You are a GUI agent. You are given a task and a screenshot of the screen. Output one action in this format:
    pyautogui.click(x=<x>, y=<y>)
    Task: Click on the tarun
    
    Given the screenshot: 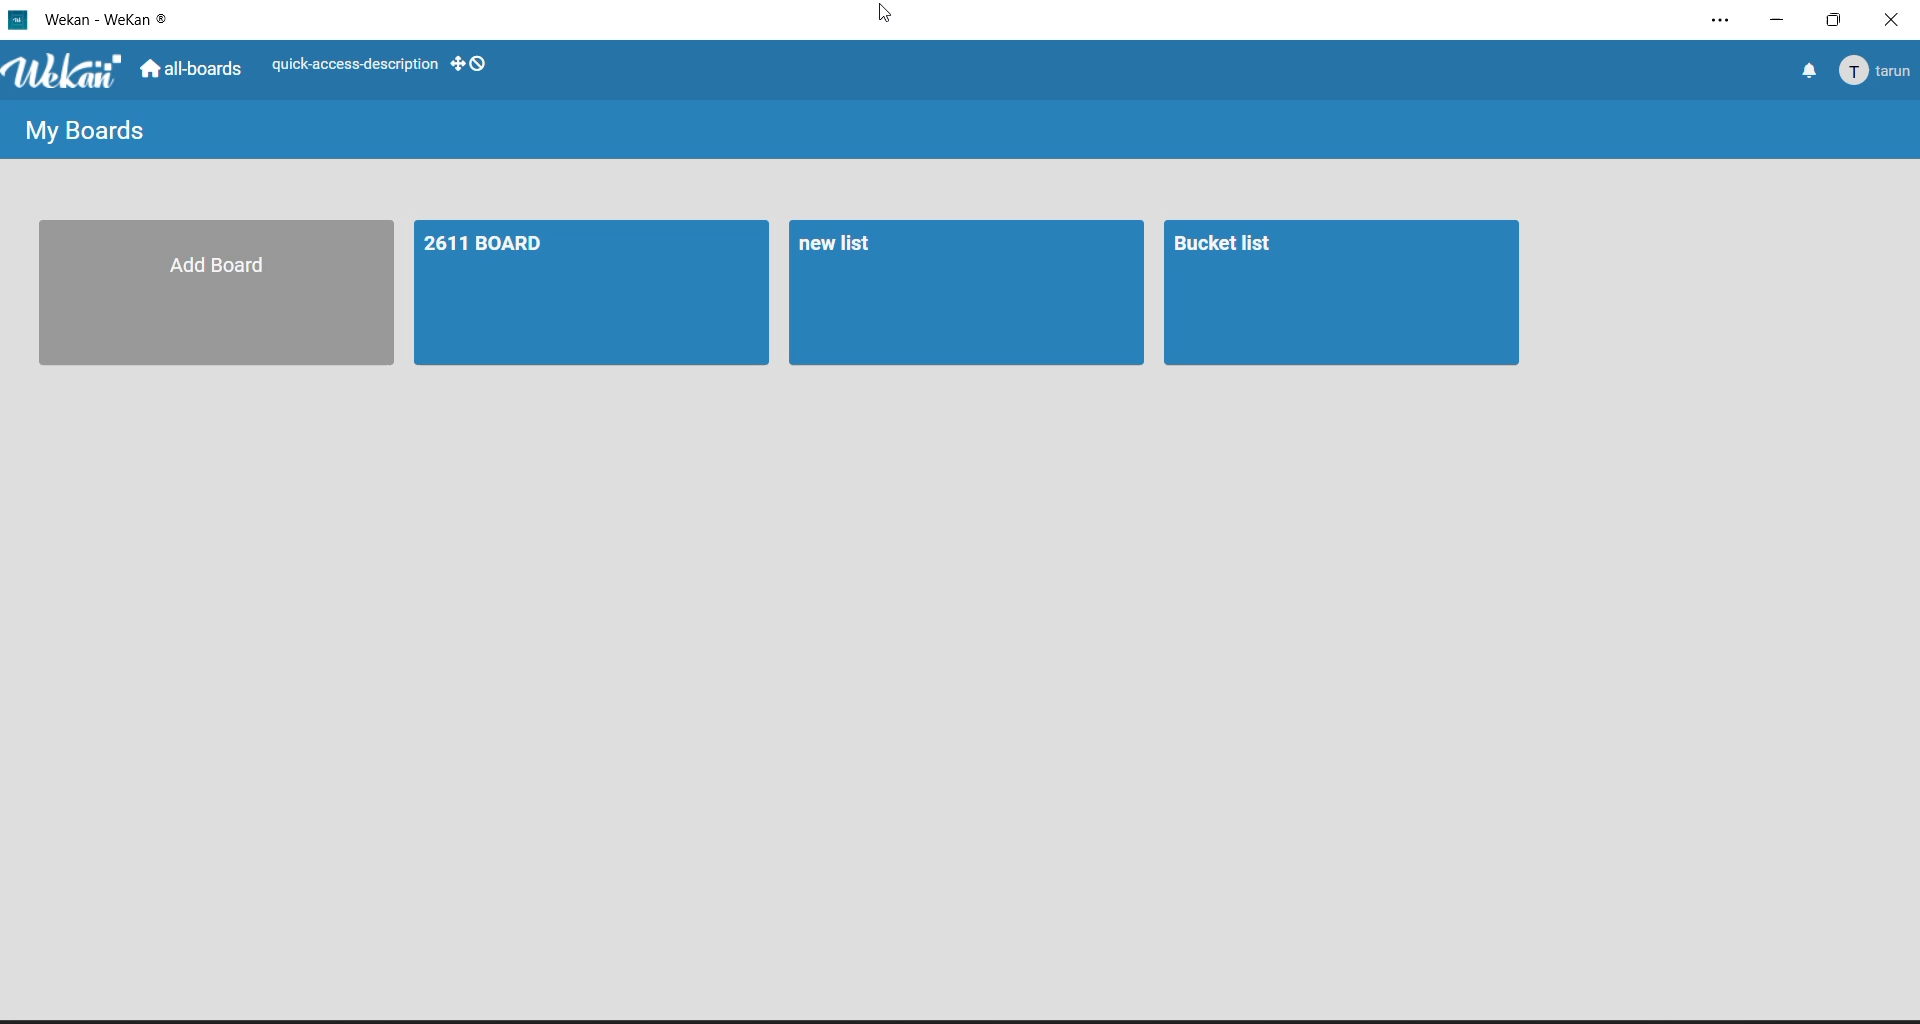 What is the action you would take?
    pyautogui.click(x=1878, y=71)
    